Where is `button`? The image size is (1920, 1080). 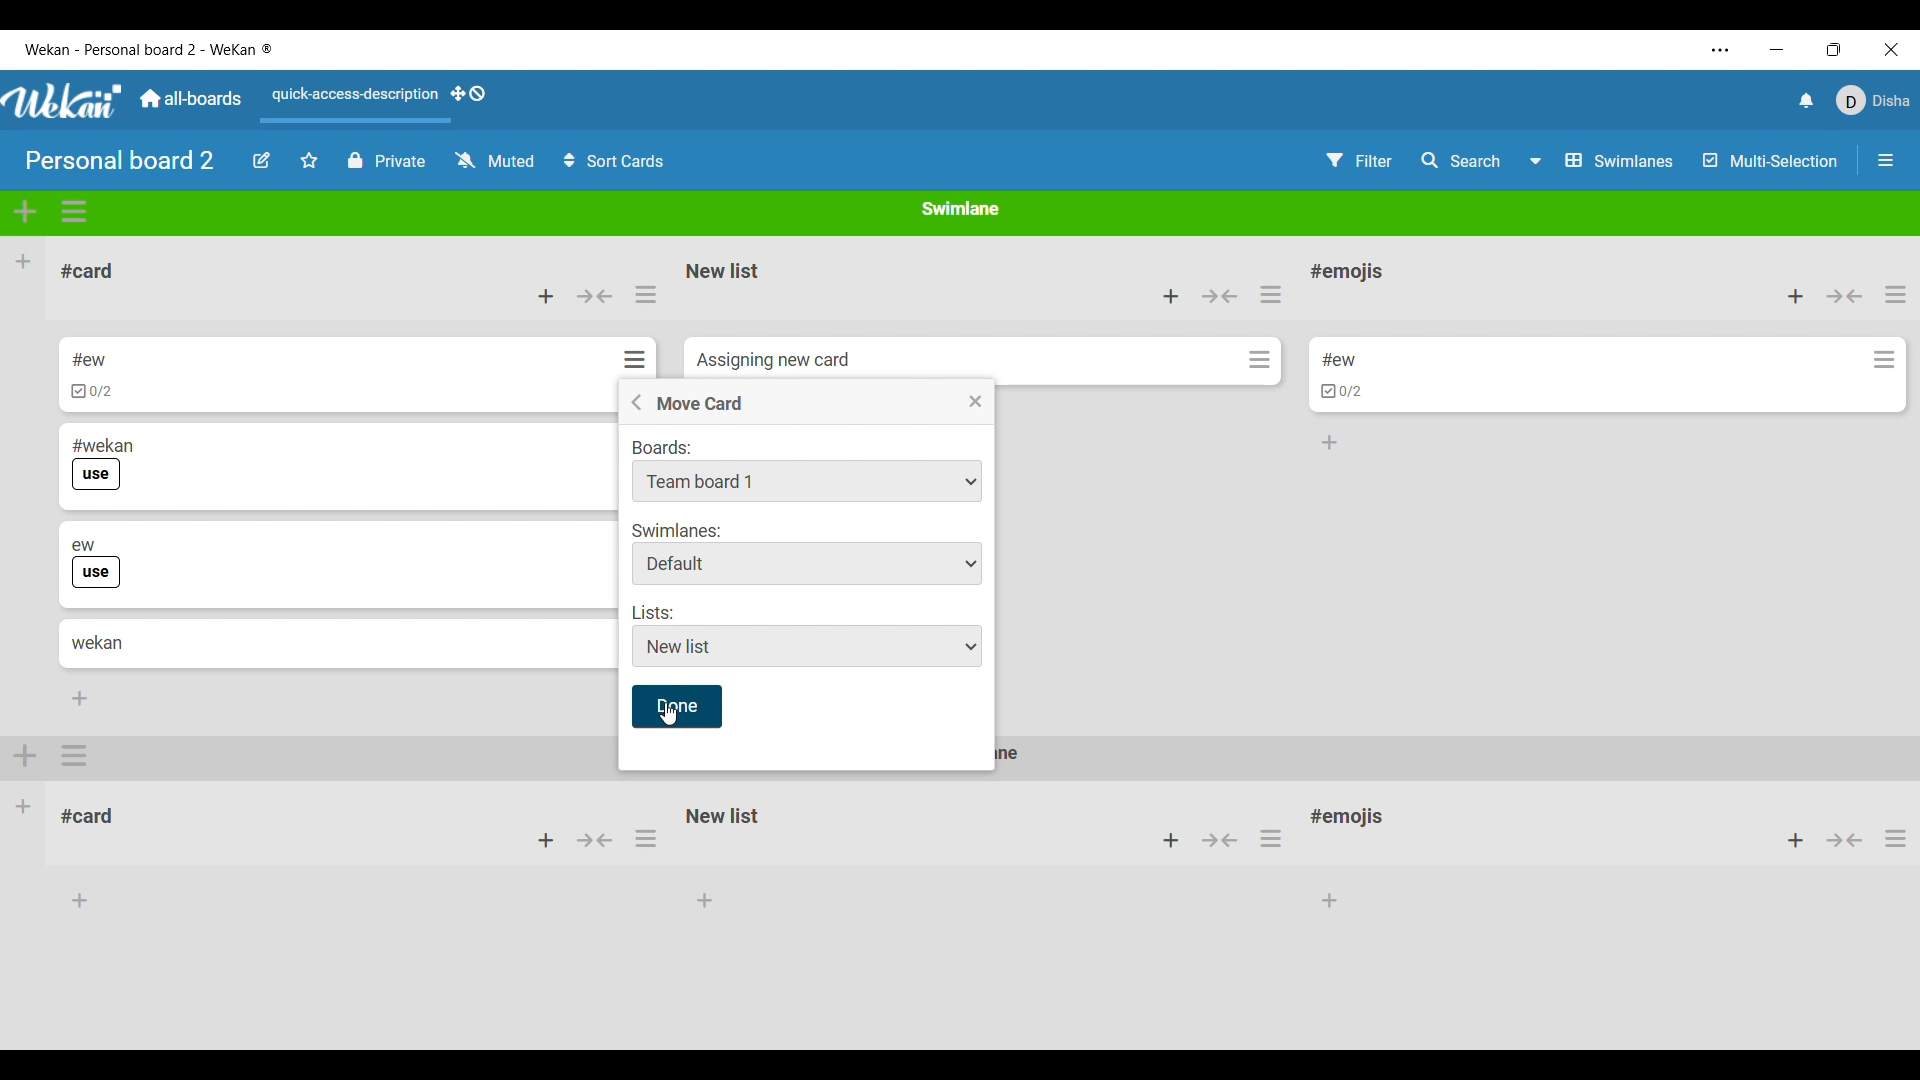 button is located at coordinates (1220, 839).